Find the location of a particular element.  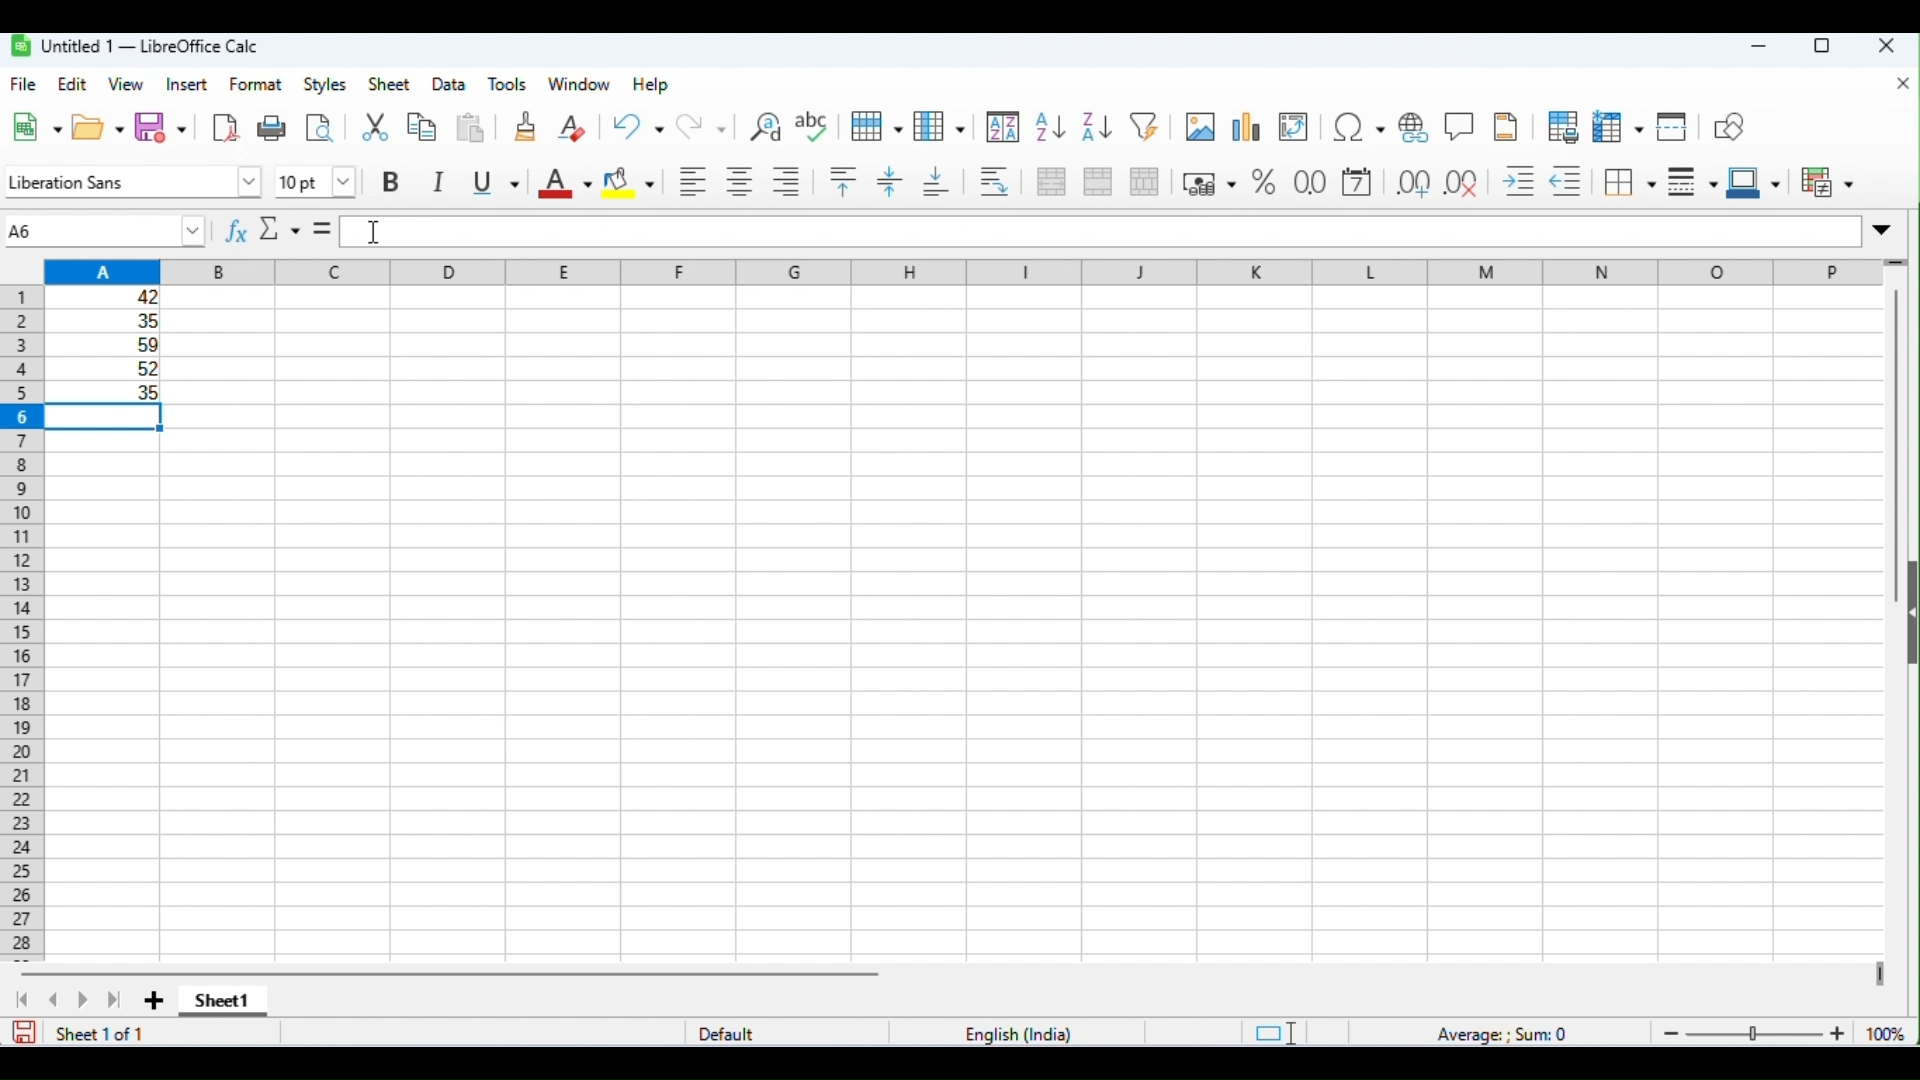

paste is located at coordinates (474, 129).